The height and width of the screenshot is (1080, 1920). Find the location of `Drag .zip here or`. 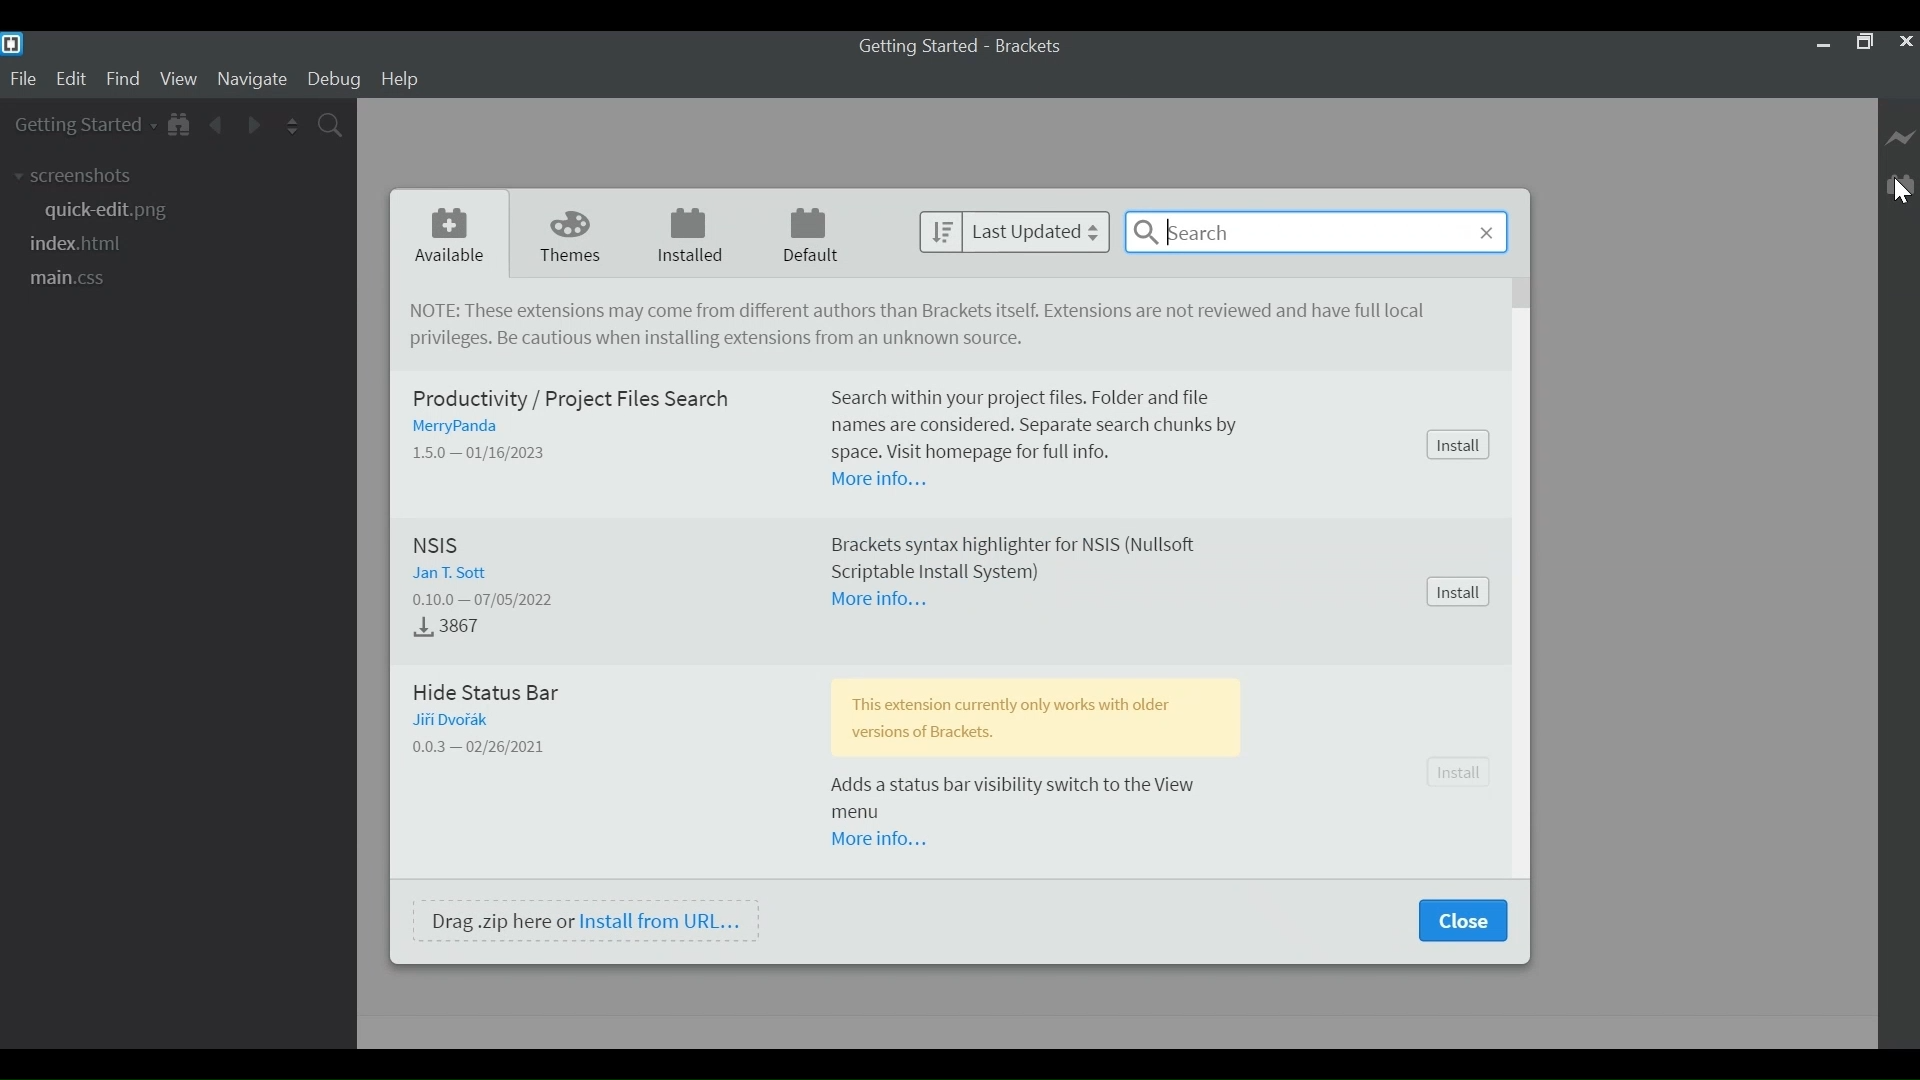

Drag .zip here or is located at coordinates (500, 921).